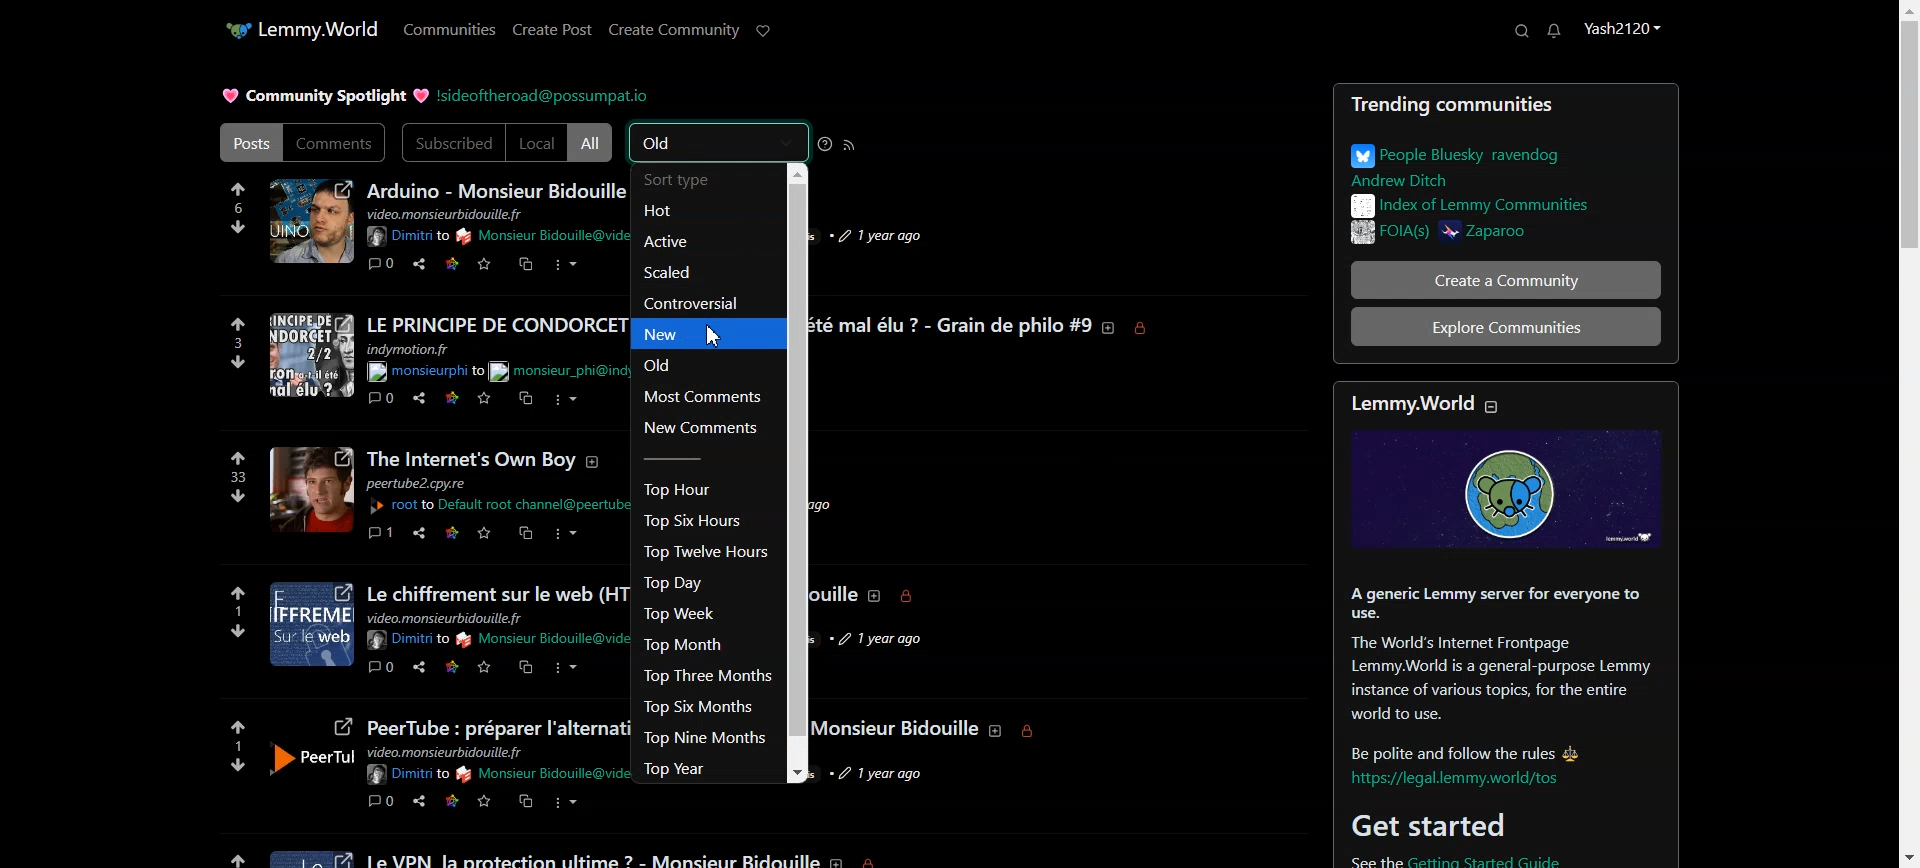 The width and height of the screenshot is (1920, 868). I want to click on Create Post, so click(553, 30).